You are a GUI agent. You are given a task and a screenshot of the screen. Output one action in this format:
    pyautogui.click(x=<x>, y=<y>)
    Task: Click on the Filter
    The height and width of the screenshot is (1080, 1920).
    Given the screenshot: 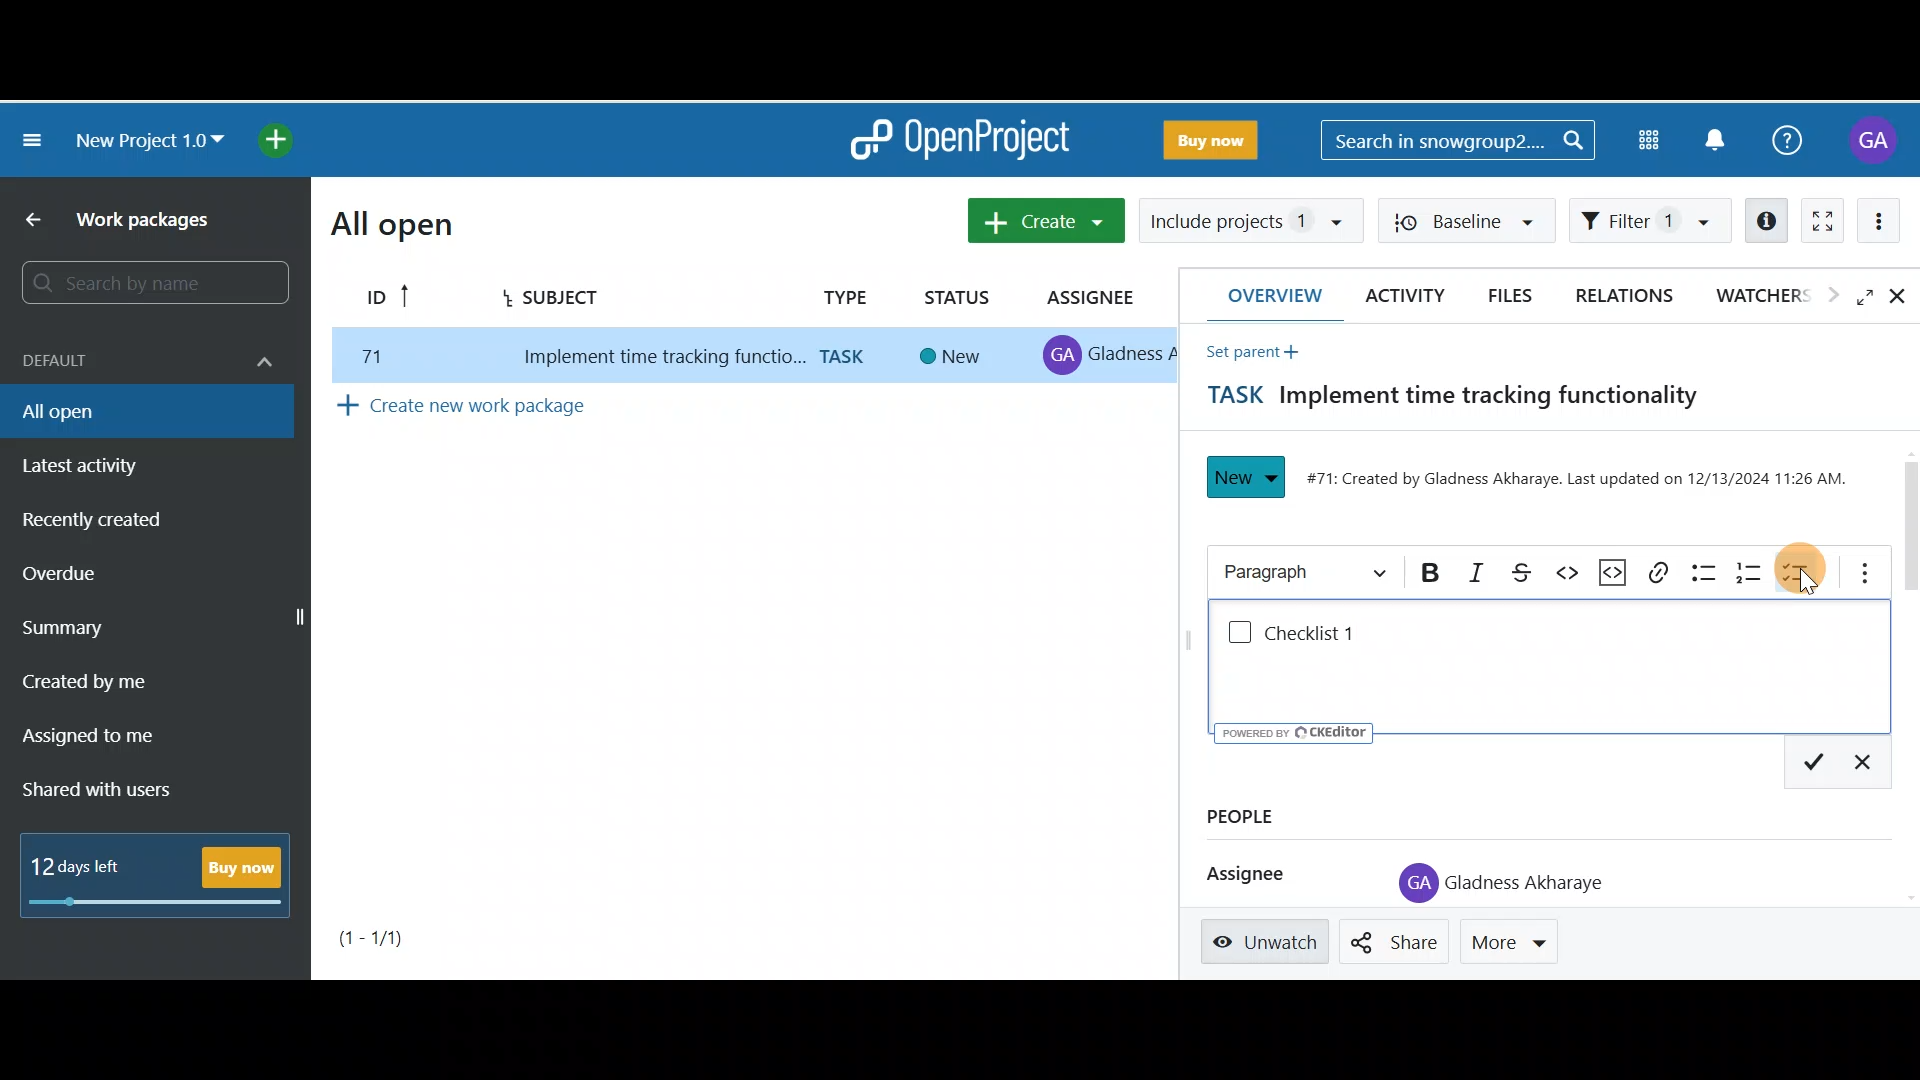 What is the action you would take?
    pyautogui.click(x=1654, y=221)
    